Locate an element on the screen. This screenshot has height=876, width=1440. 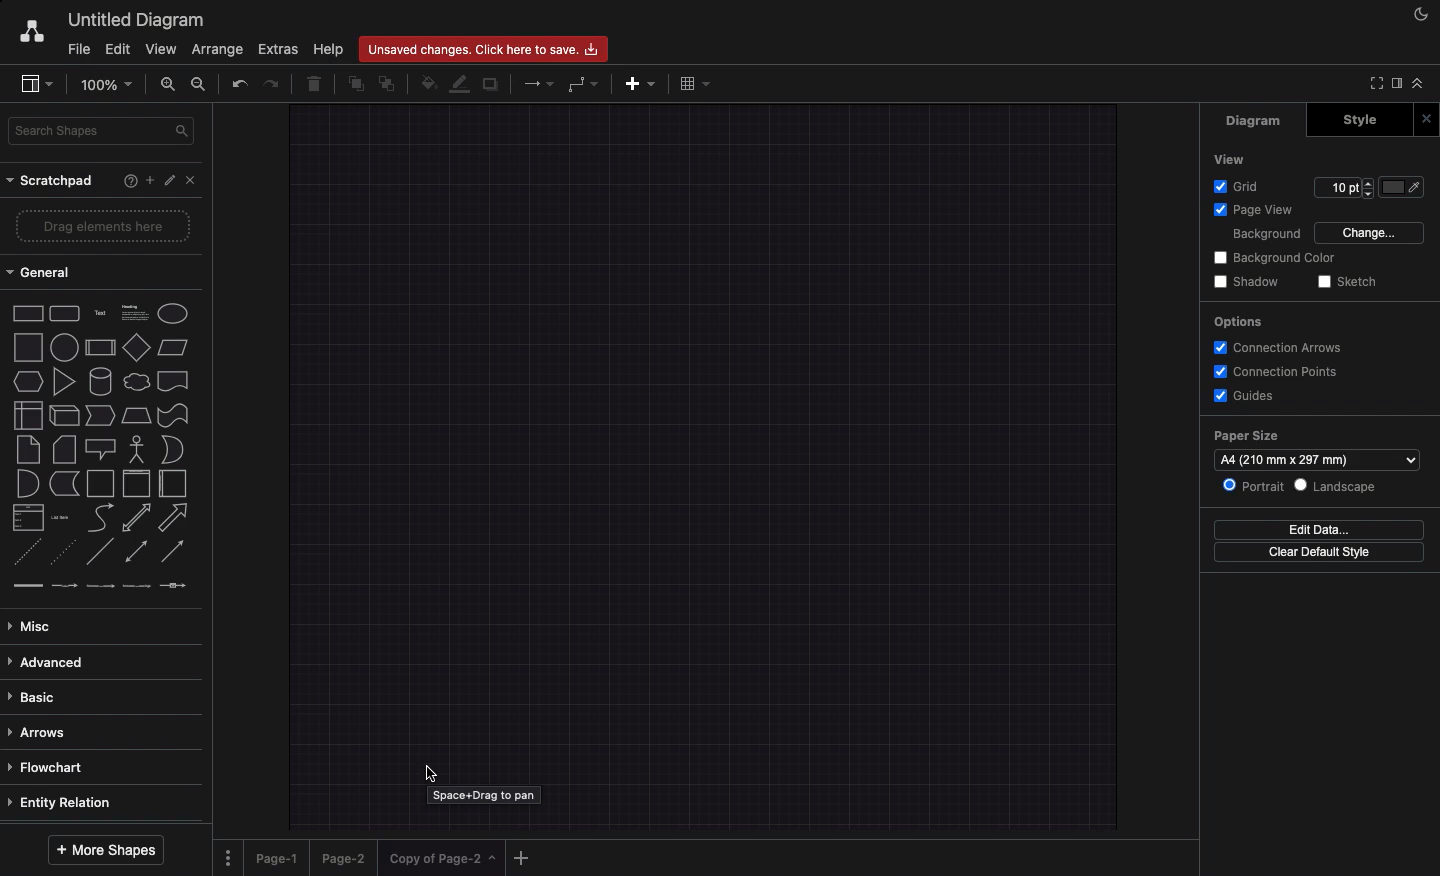
More shapes is located at coordinates (105, 852).